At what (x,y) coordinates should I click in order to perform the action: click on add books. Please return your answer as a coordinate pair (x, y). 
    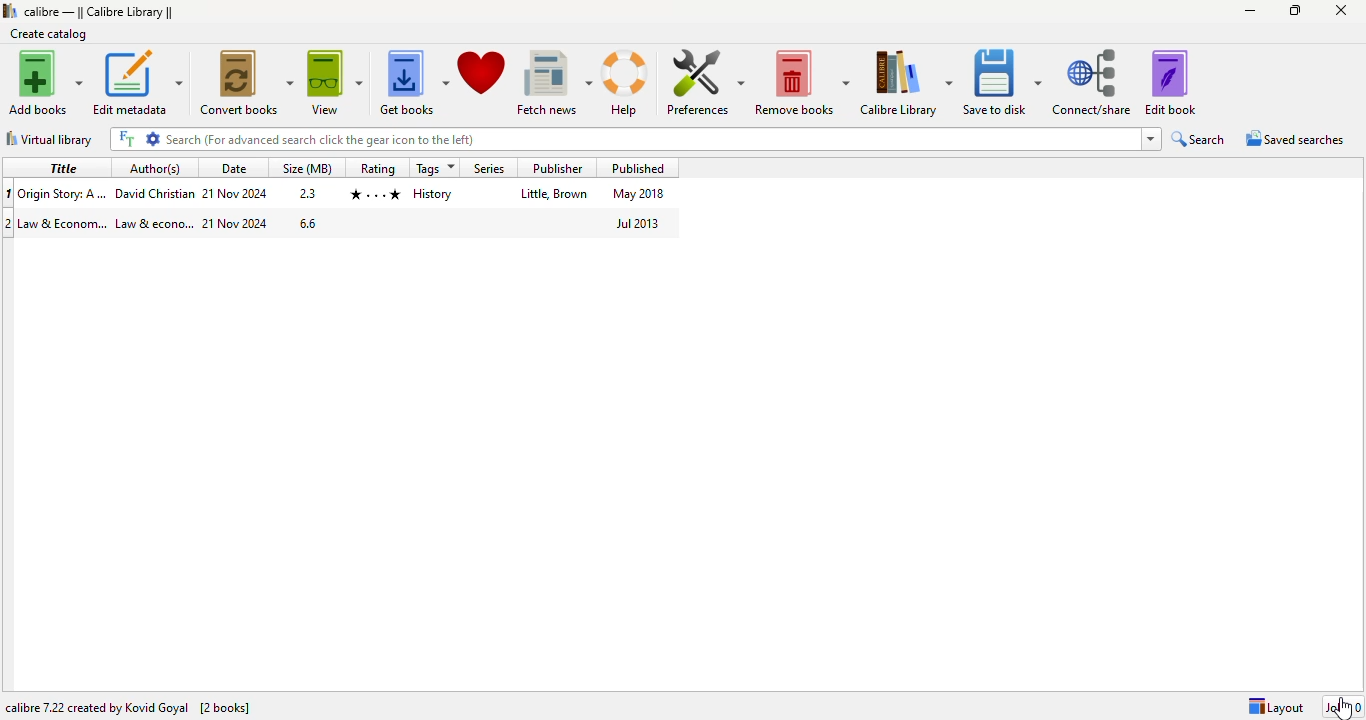
    Looking at the image, I should click on (44, 82).